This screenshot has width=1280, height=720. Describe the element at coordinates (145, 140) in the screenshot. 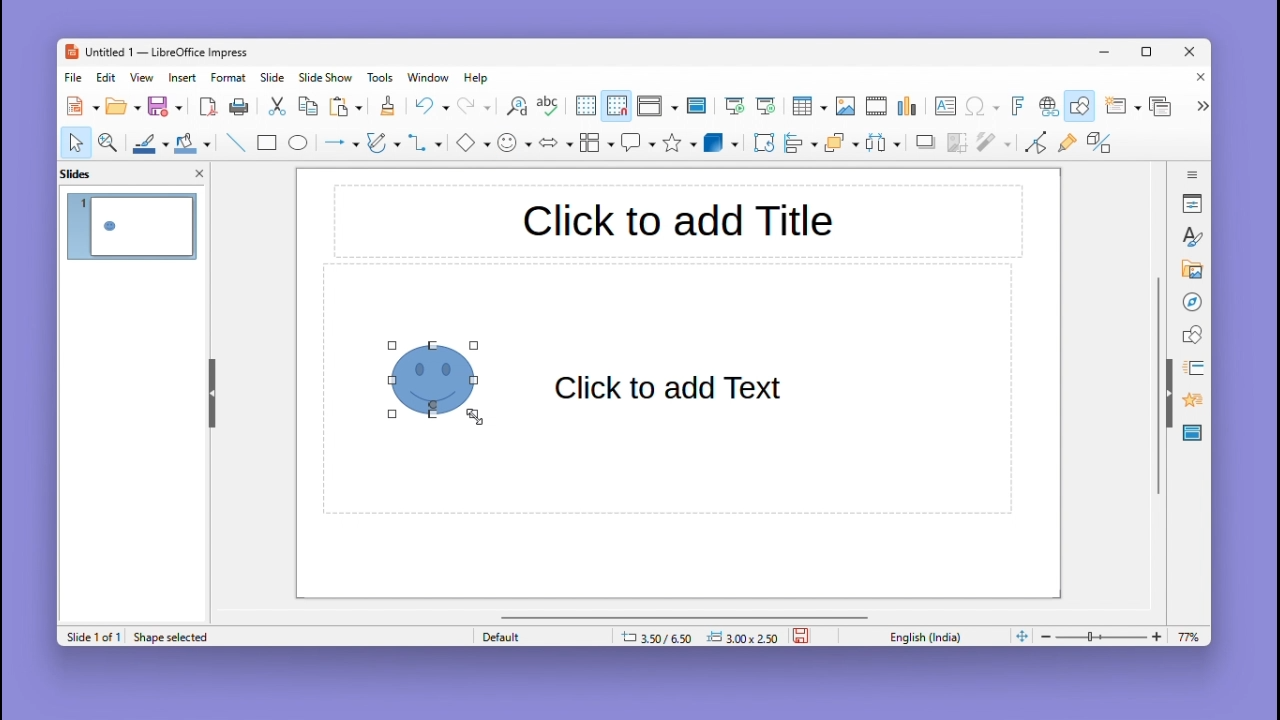

I see `Brush` at that location.